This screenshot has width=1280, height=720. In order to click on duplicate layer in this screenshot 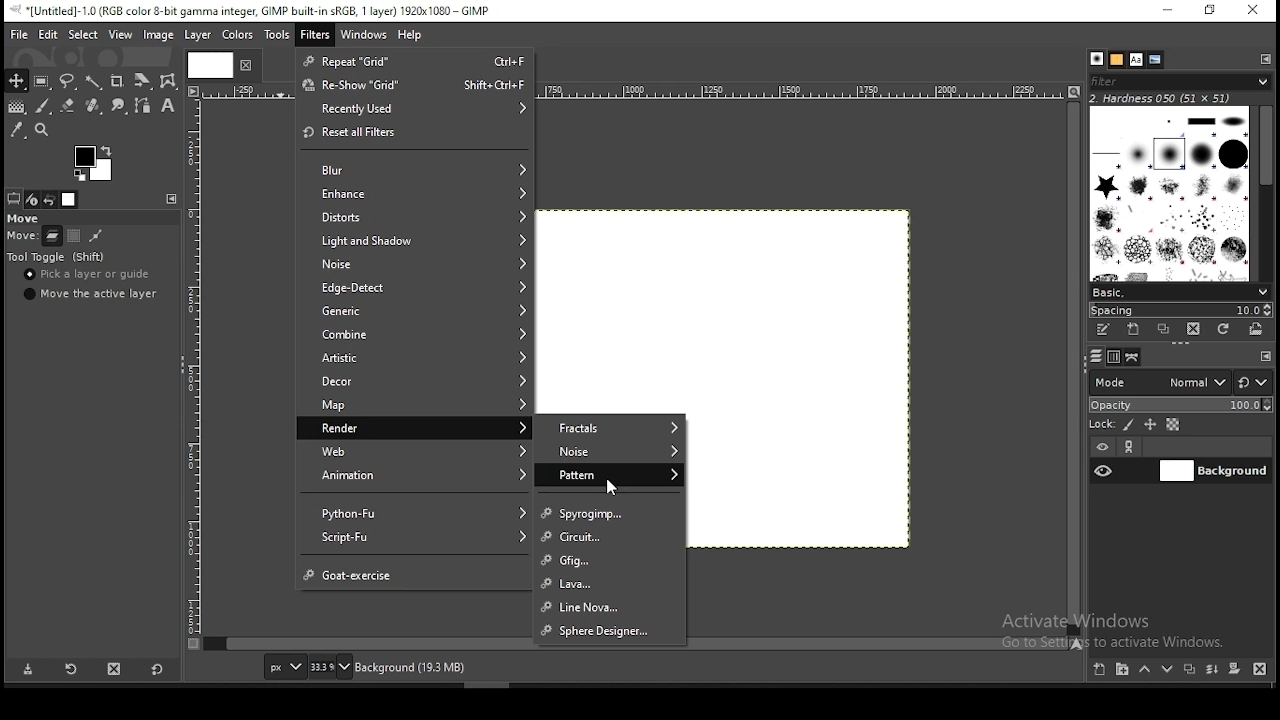, I will do `click(1189, 672)`.